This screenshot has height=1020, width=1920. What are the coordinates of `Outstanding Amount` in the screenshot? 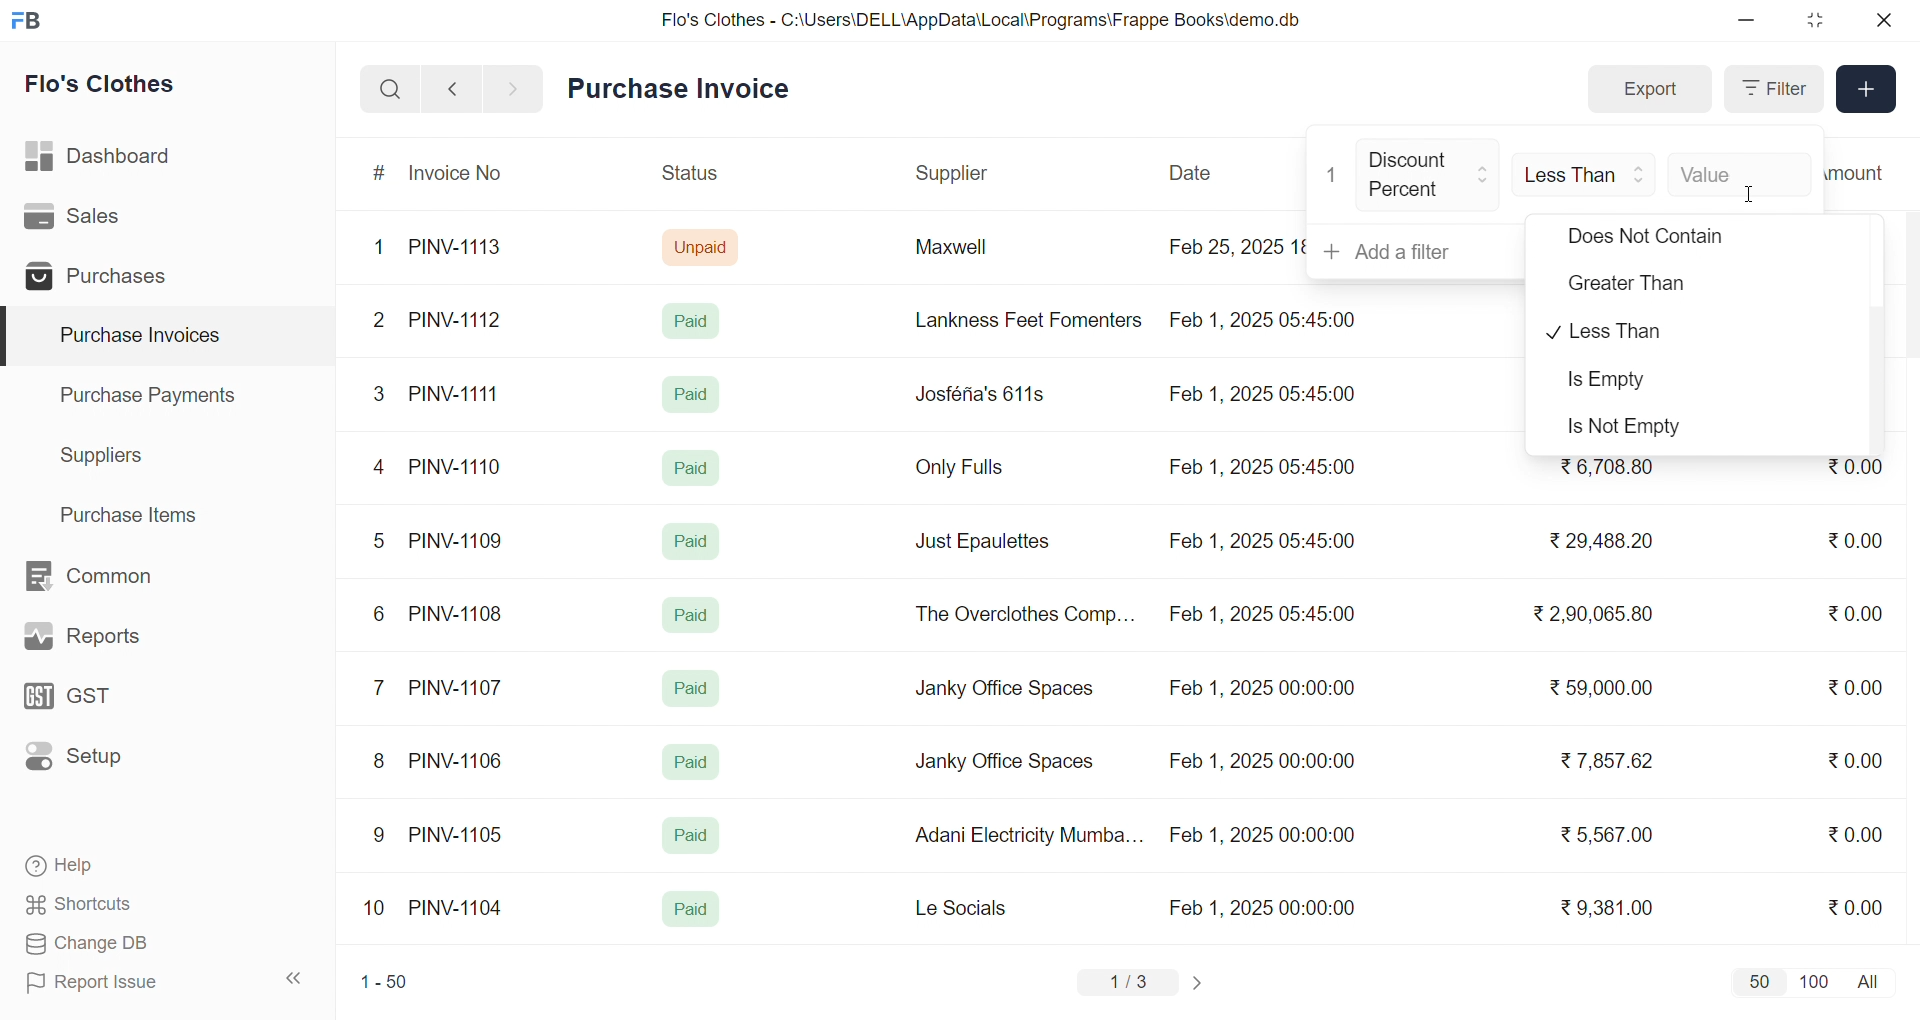 It's located at (1865, 172).